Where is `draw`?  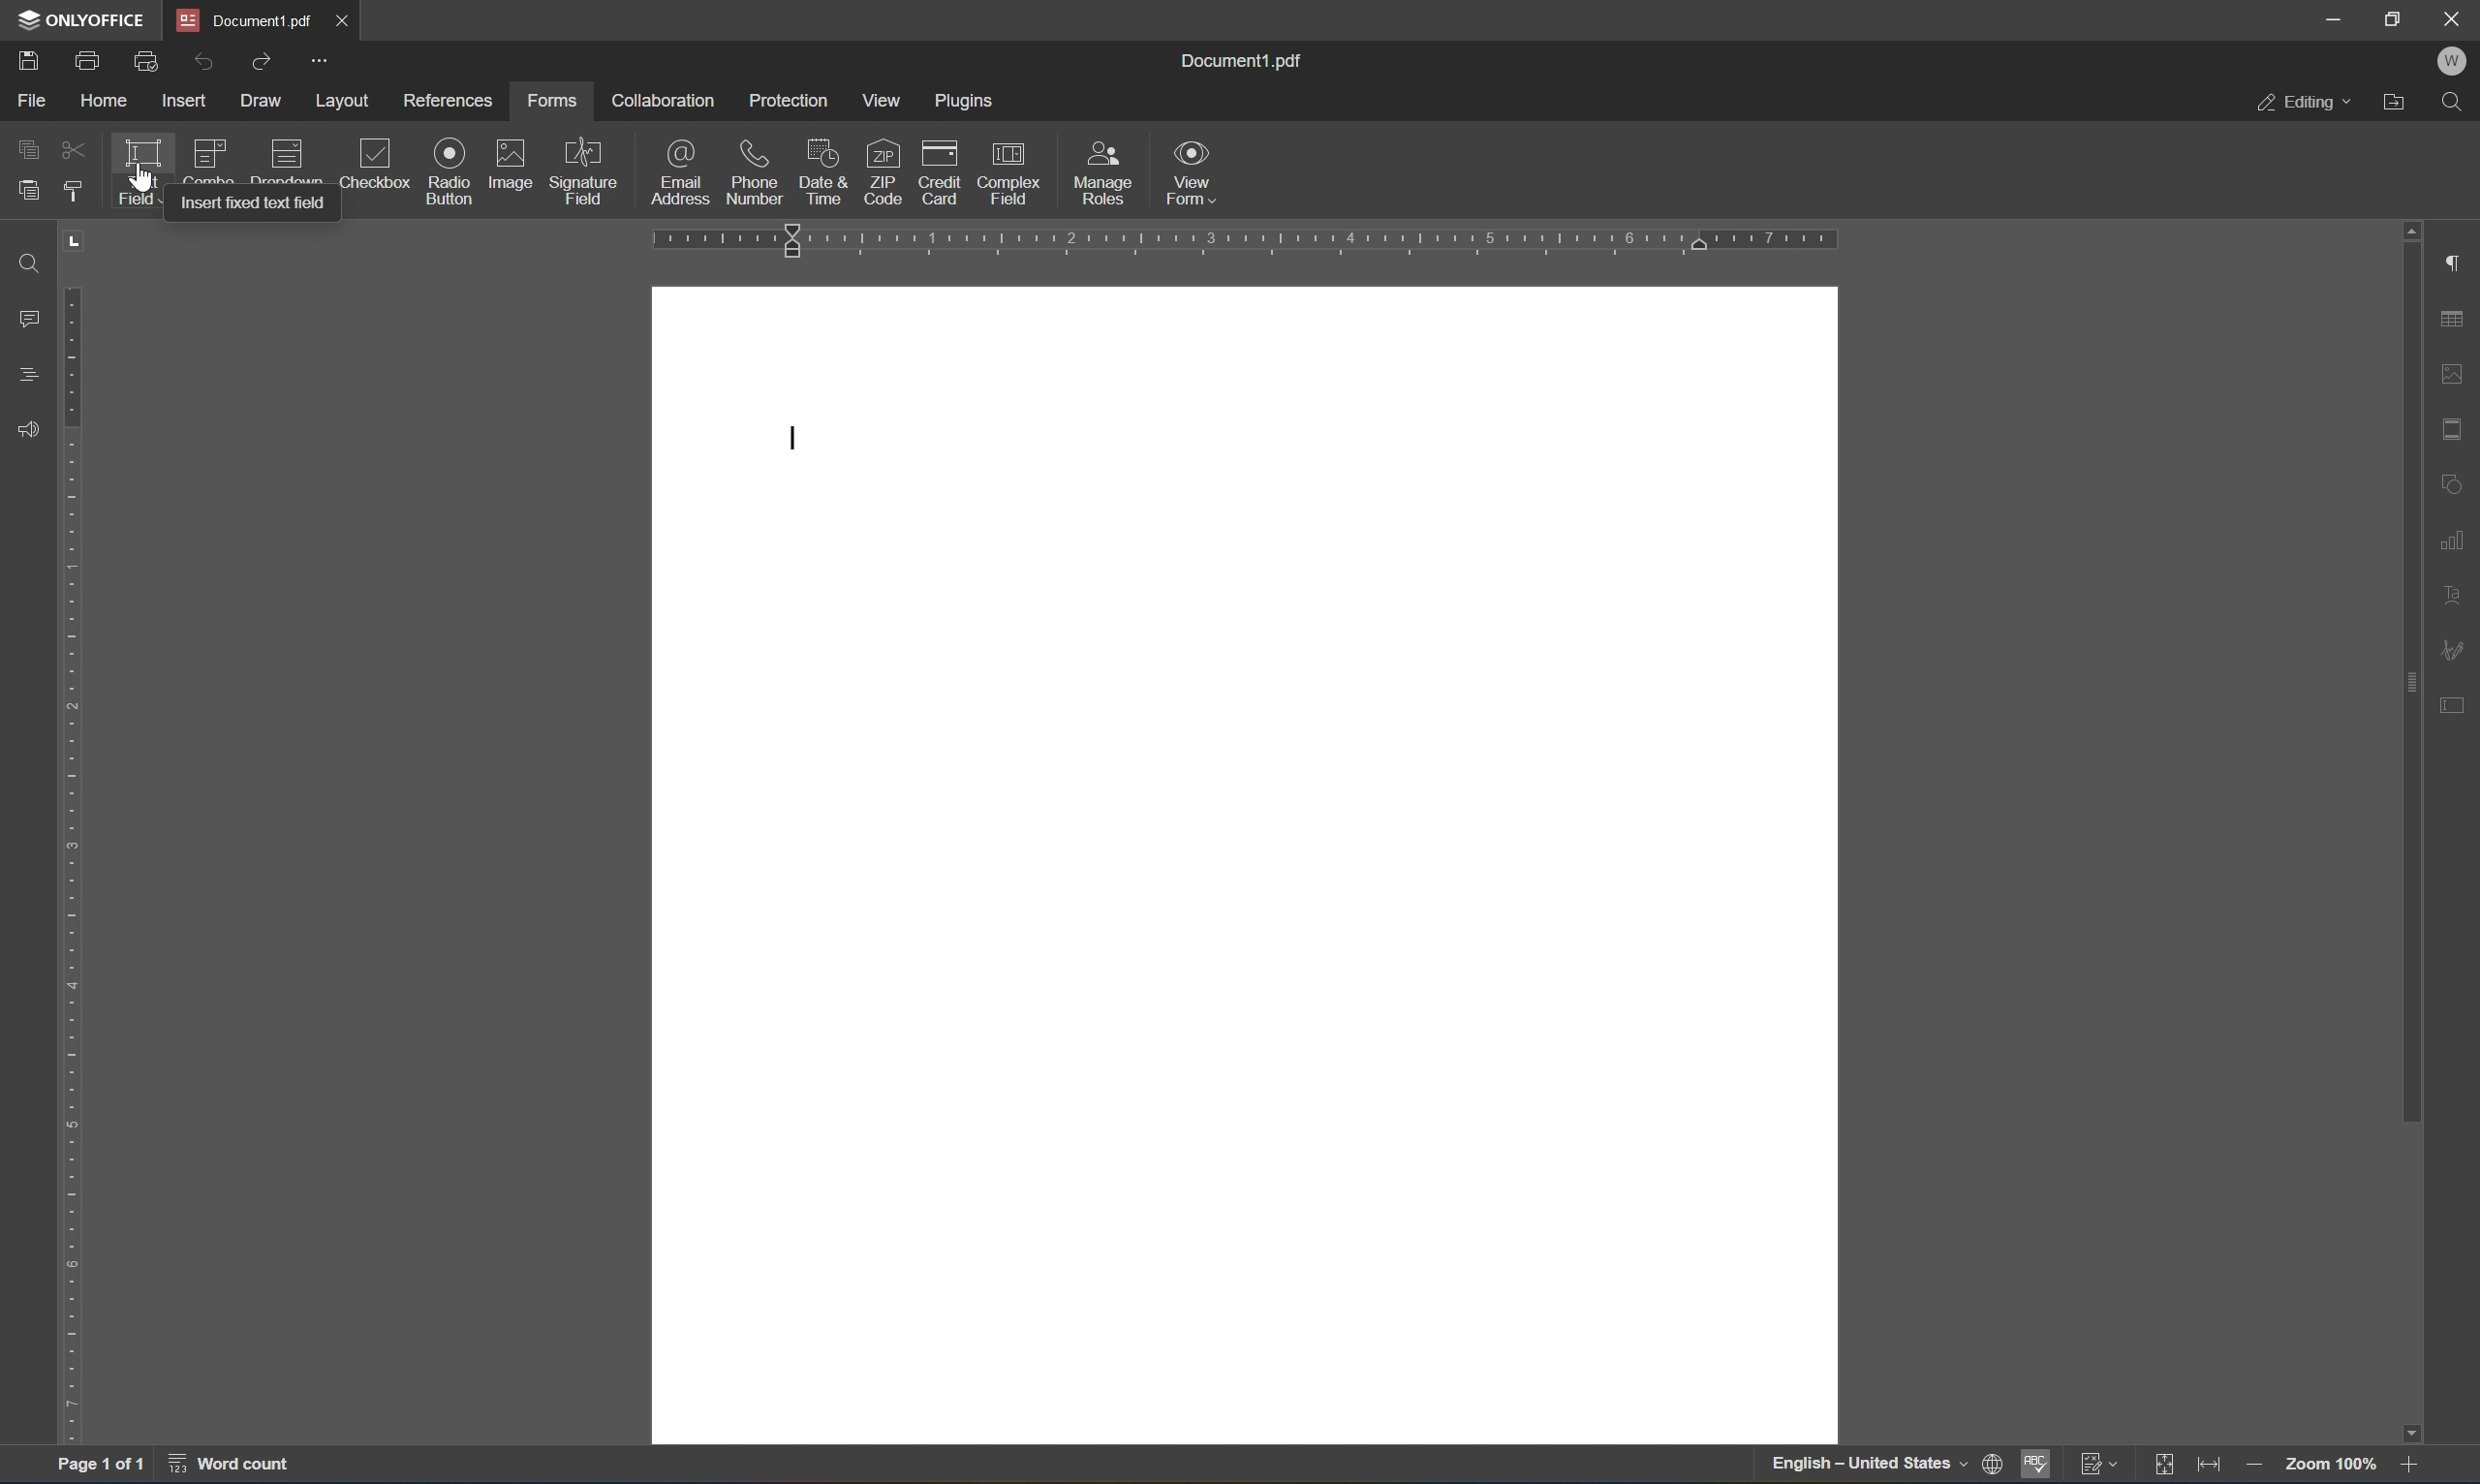
draw is located at coordinates (261, 100).